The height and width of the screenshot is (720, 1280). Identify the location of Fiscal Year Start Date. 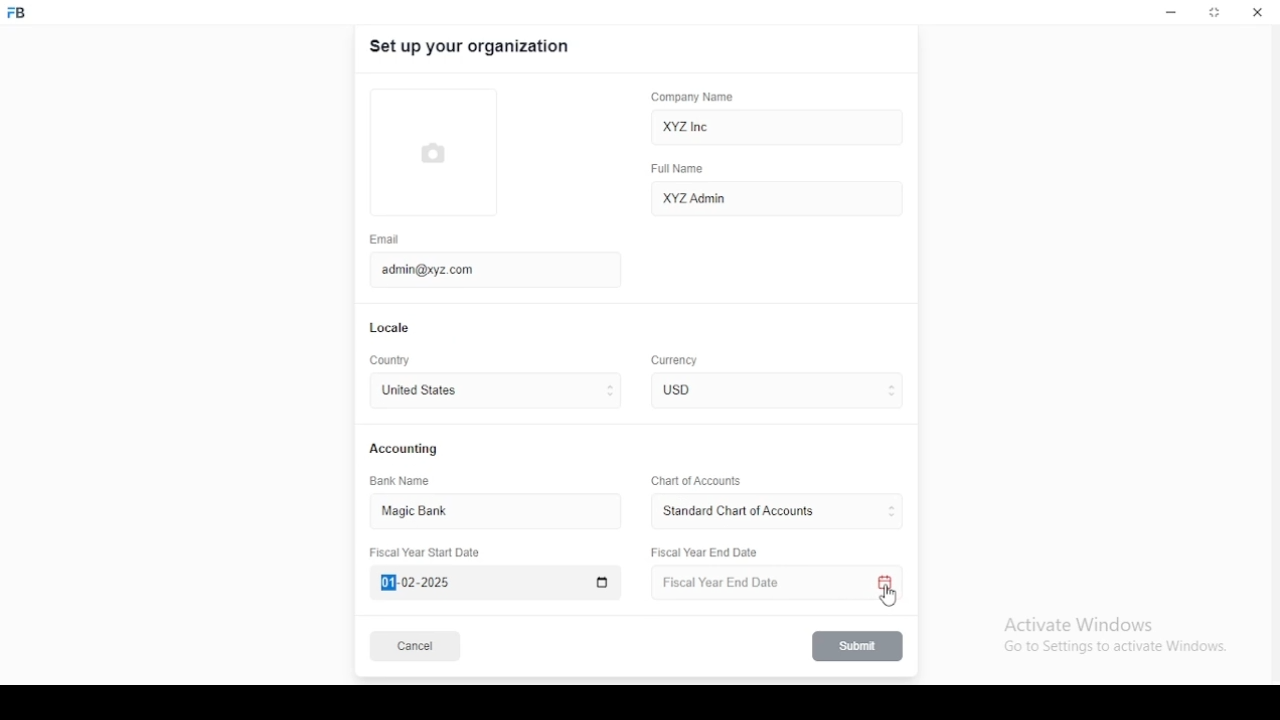
(432, 553).